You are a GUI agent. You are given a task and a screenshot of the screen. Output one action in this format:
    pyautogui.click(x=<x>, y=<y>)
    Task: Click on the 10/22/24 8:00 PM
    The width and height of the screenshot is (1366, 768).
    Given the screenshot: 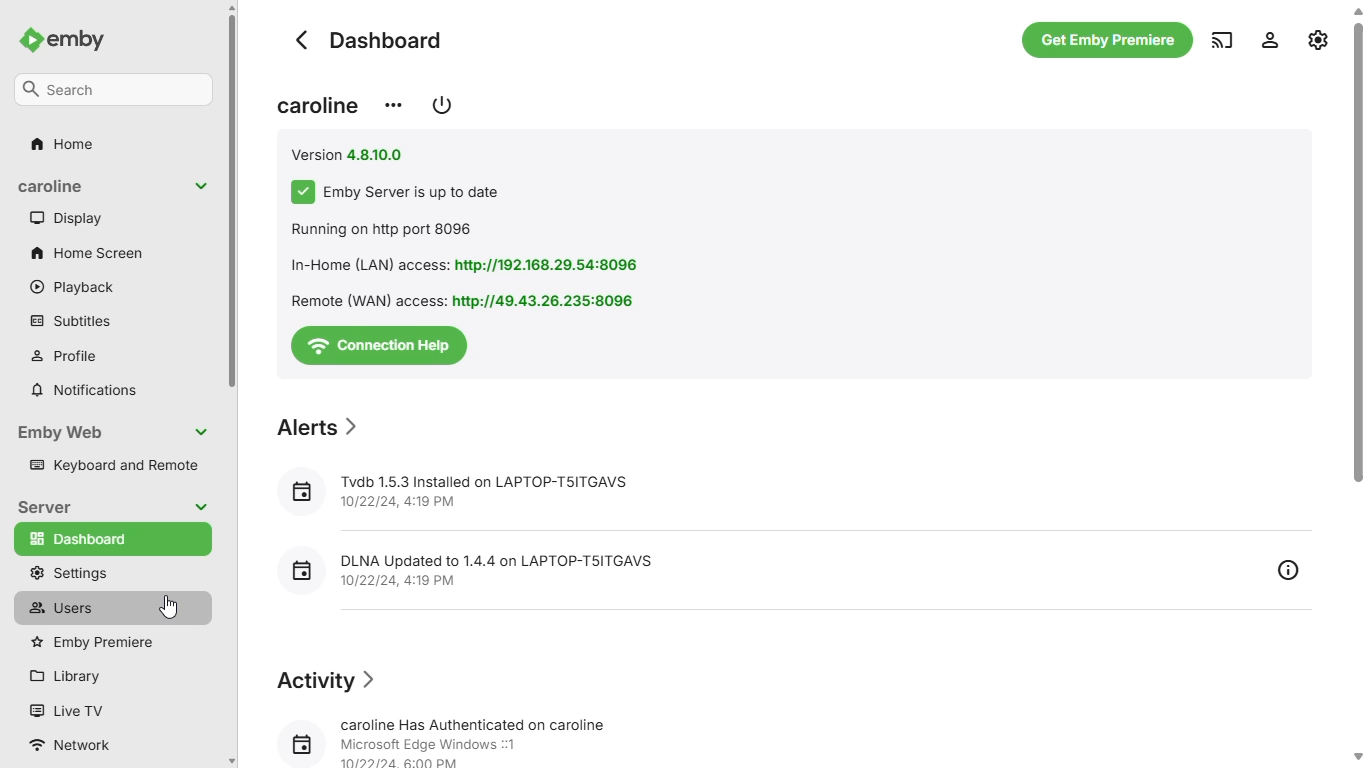 What is the action you would take?
    pyautogui.click(x=401, y=763)
    